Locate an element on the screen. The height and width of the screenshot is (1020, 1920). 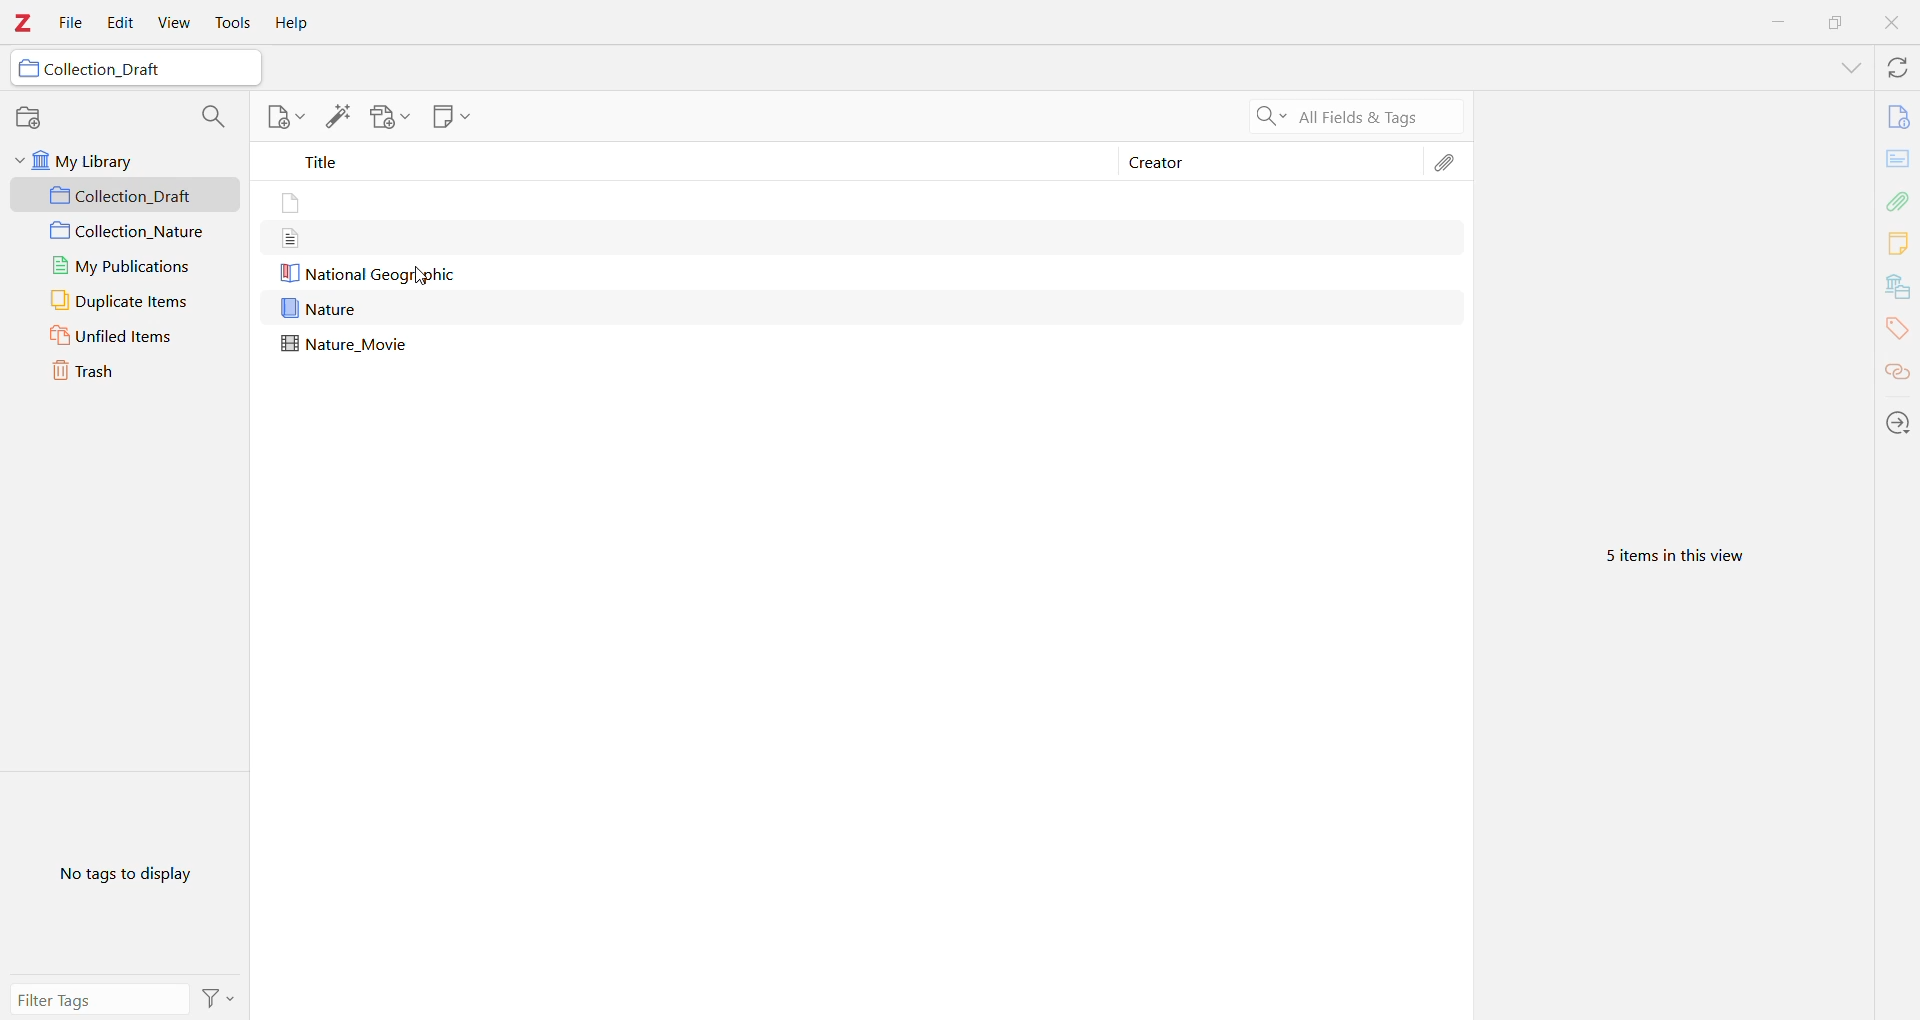
My Publications is located at coordinates (122, 266).